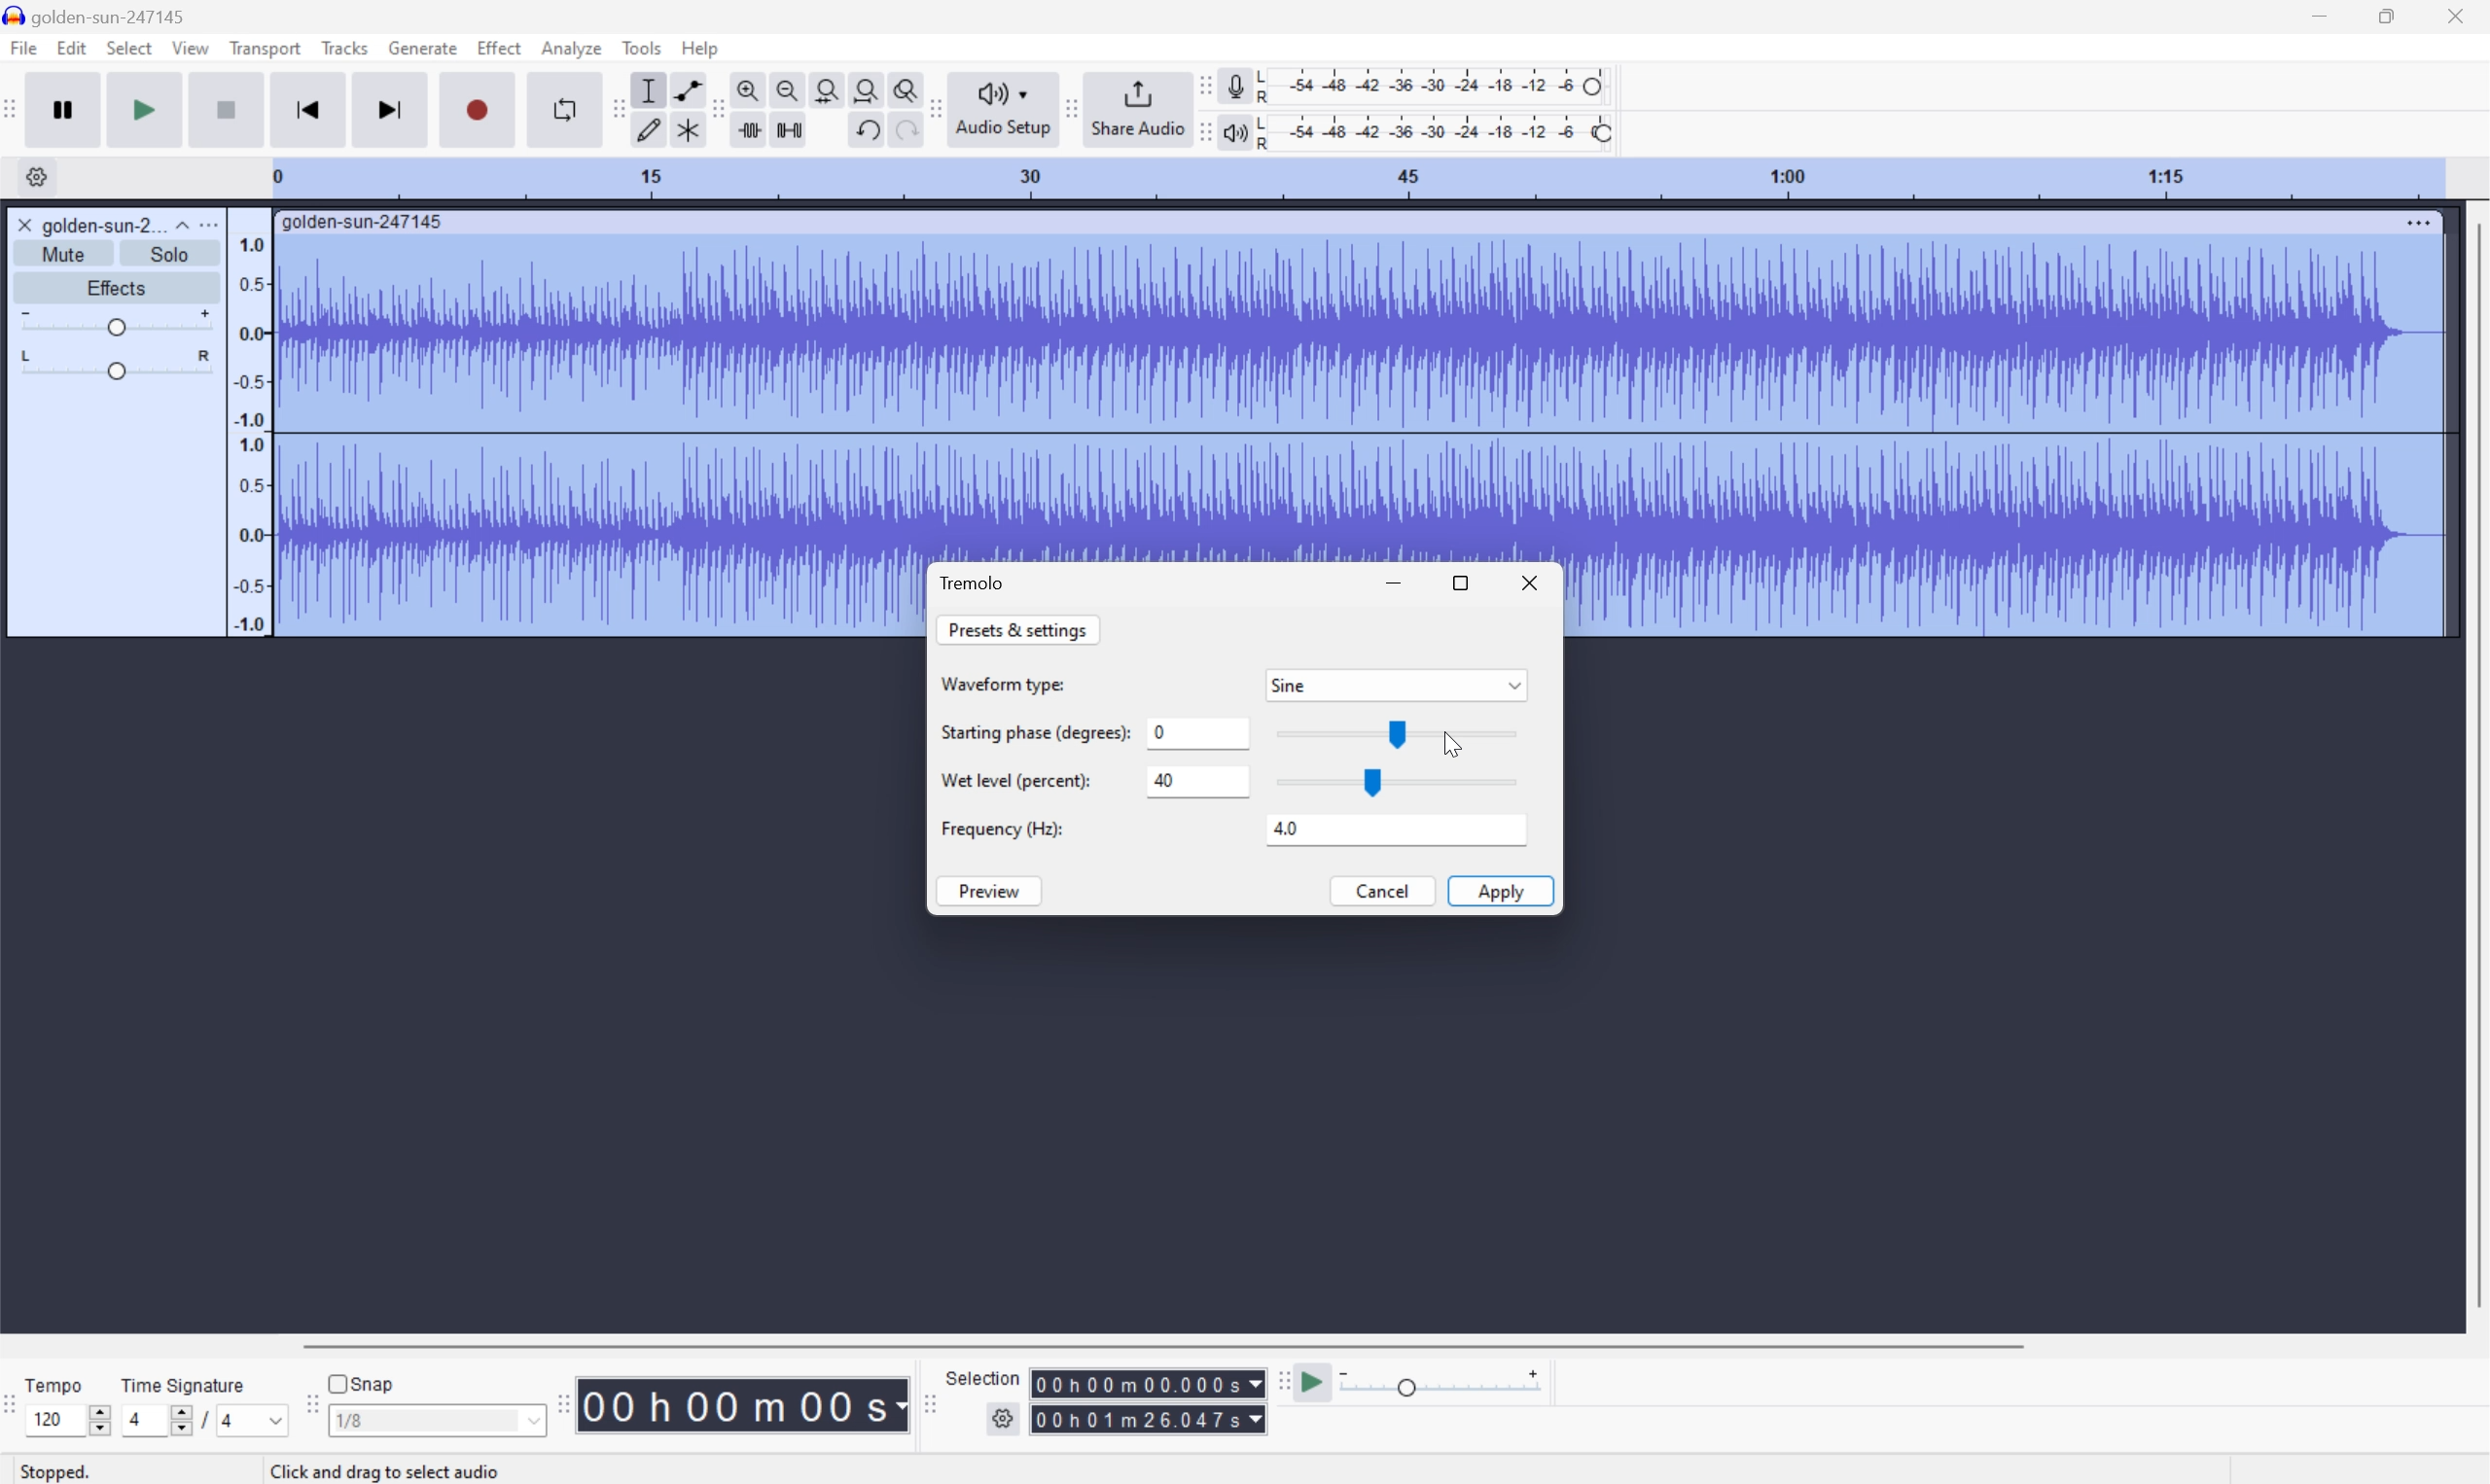 The image size is (2490, 1484). I want to click on Wet level (percent):, so click(1018, 779).